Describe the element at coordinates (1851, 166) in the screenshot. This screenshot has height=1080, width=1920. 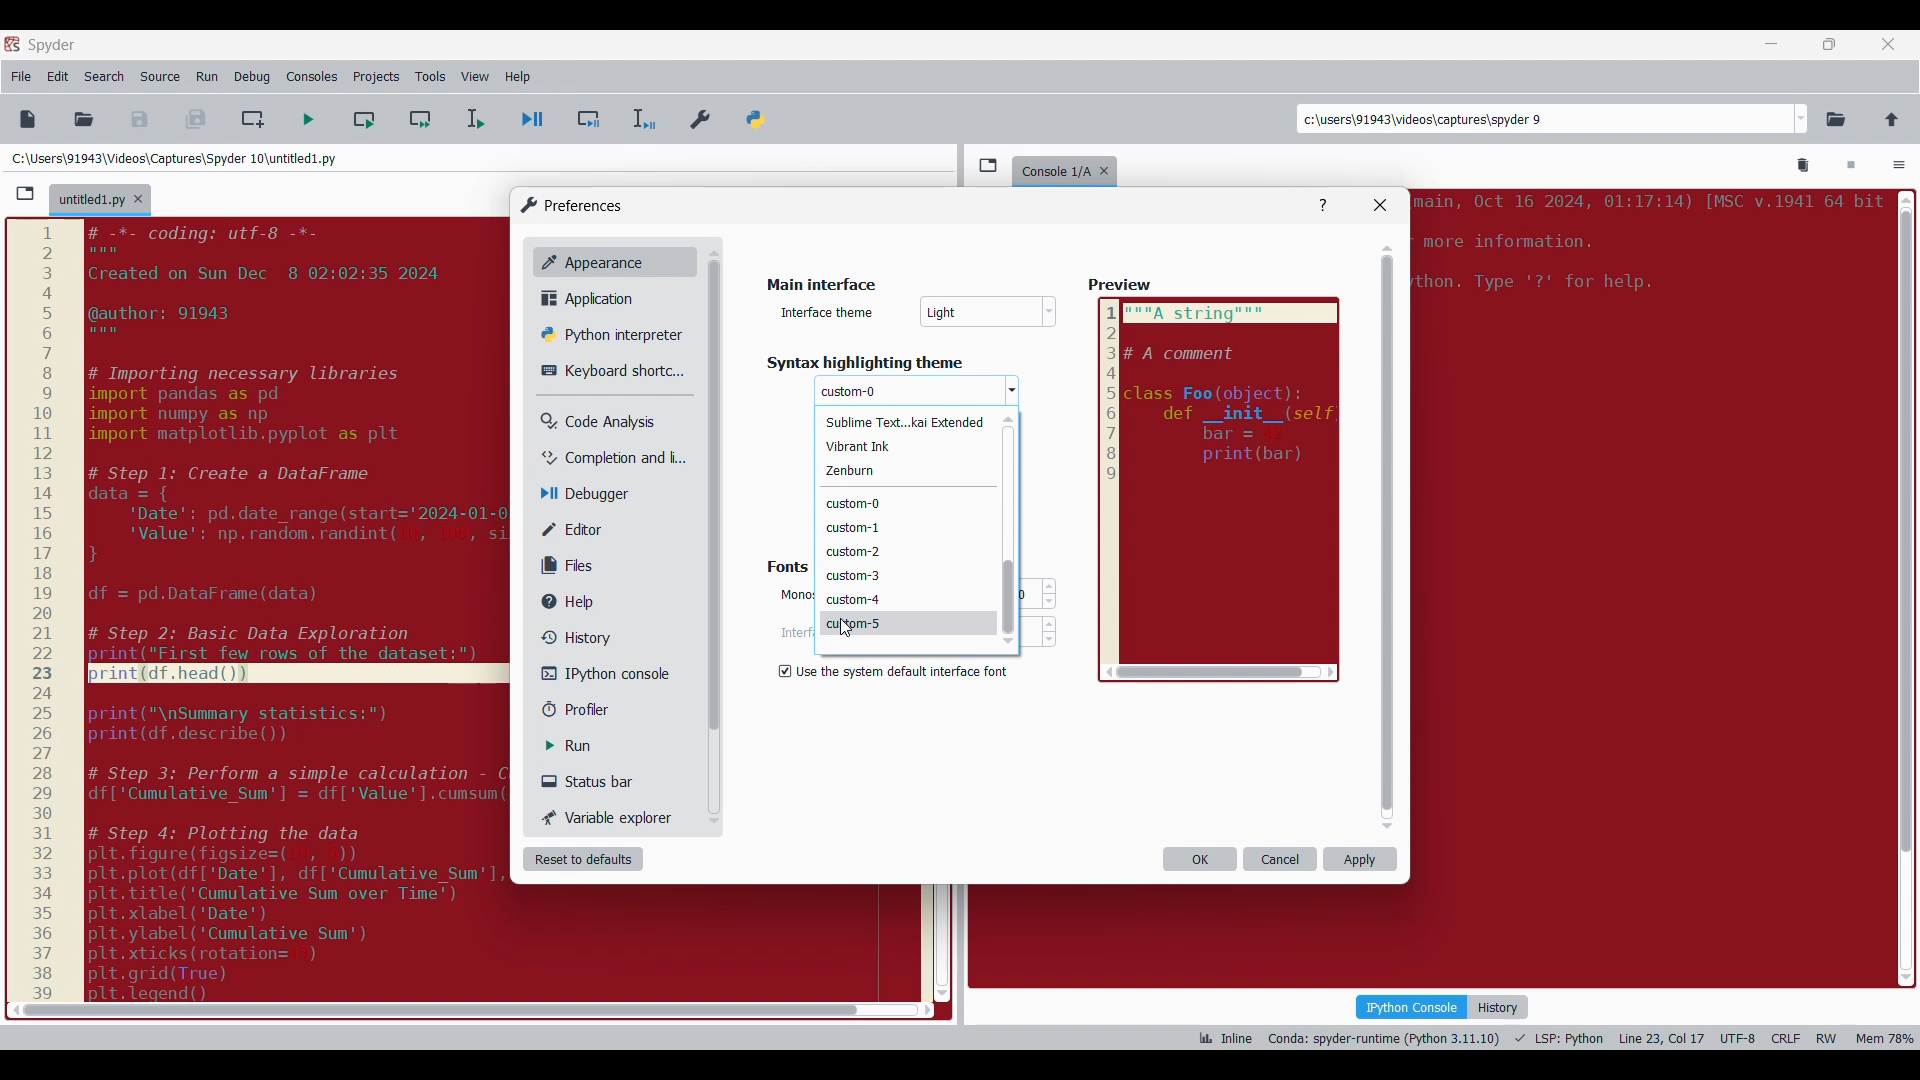
I see `Interrupt kernel` at that location.